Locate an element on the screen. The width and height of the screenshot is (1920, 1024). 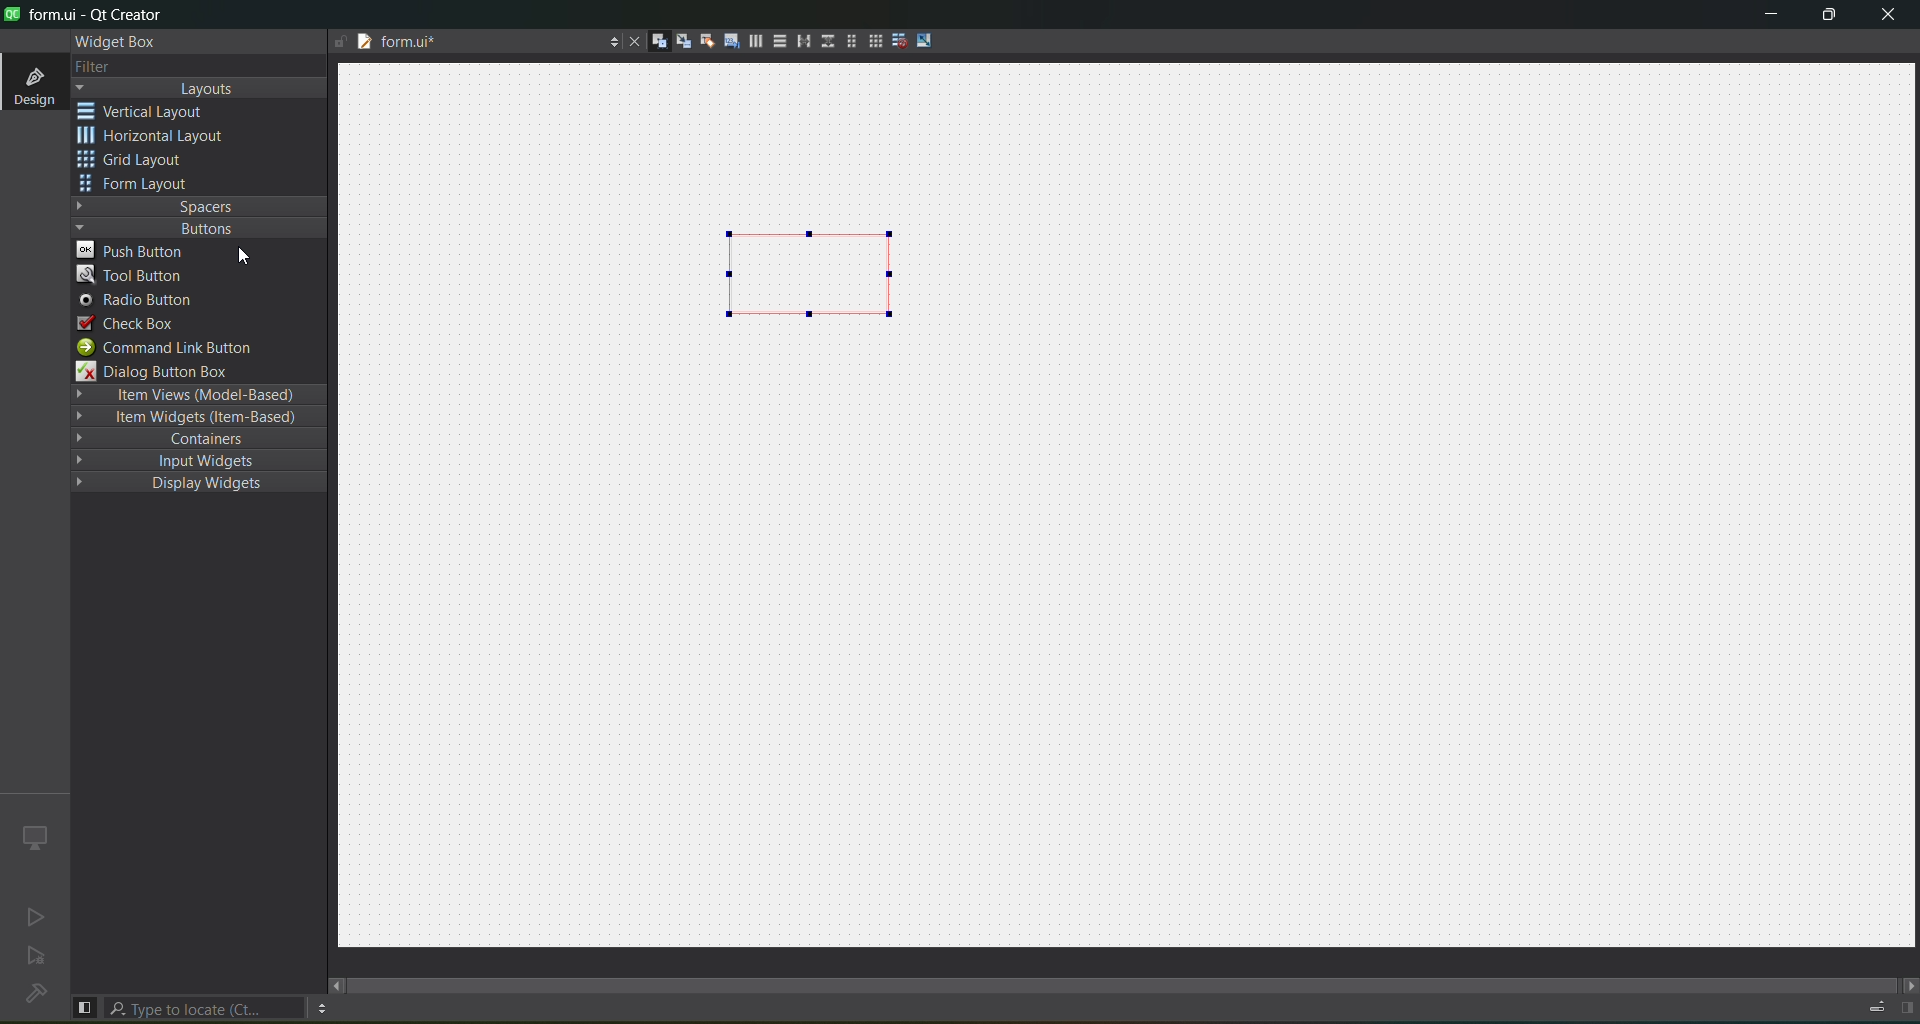
options is located at coordinates (609, 39).